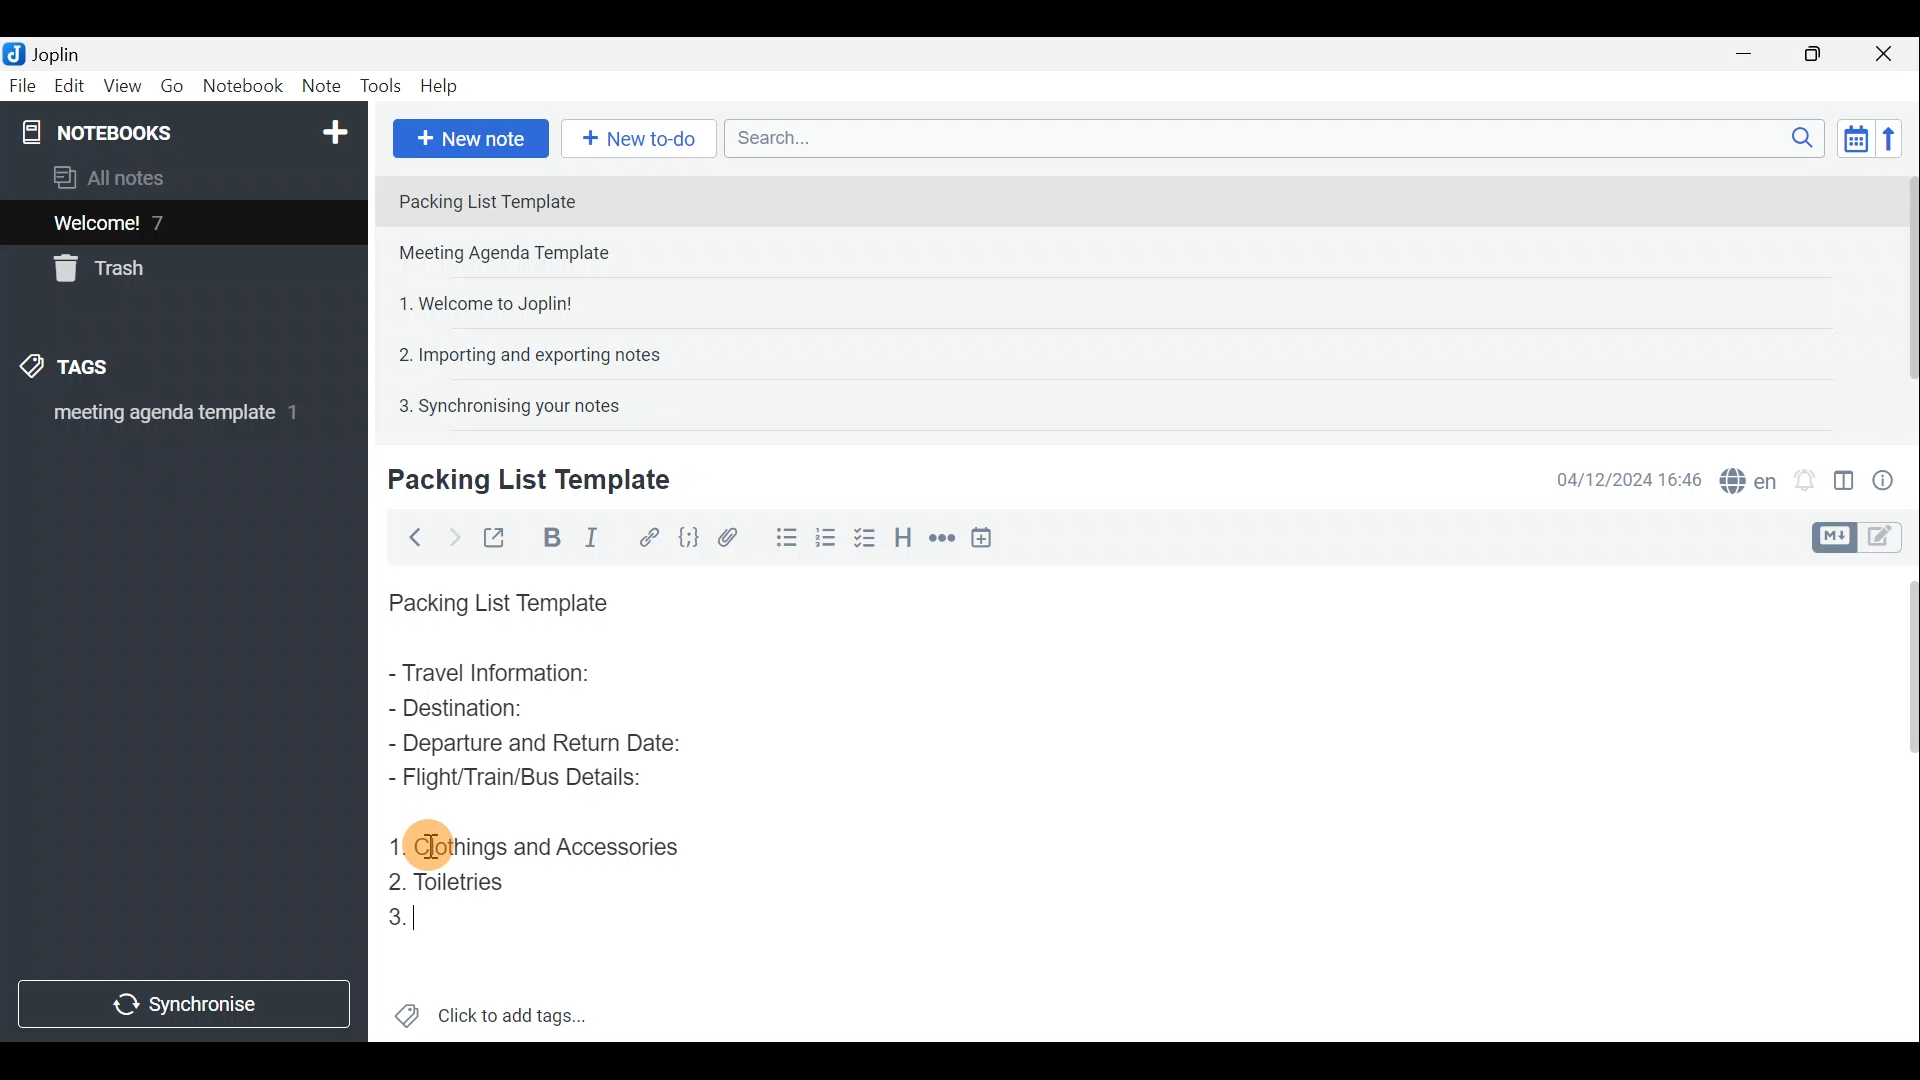 The height and width of the screenshot is (1080, 1920). Describe the element at coordinates (599, 537) in the screenshot. I see `Italic` at that location.